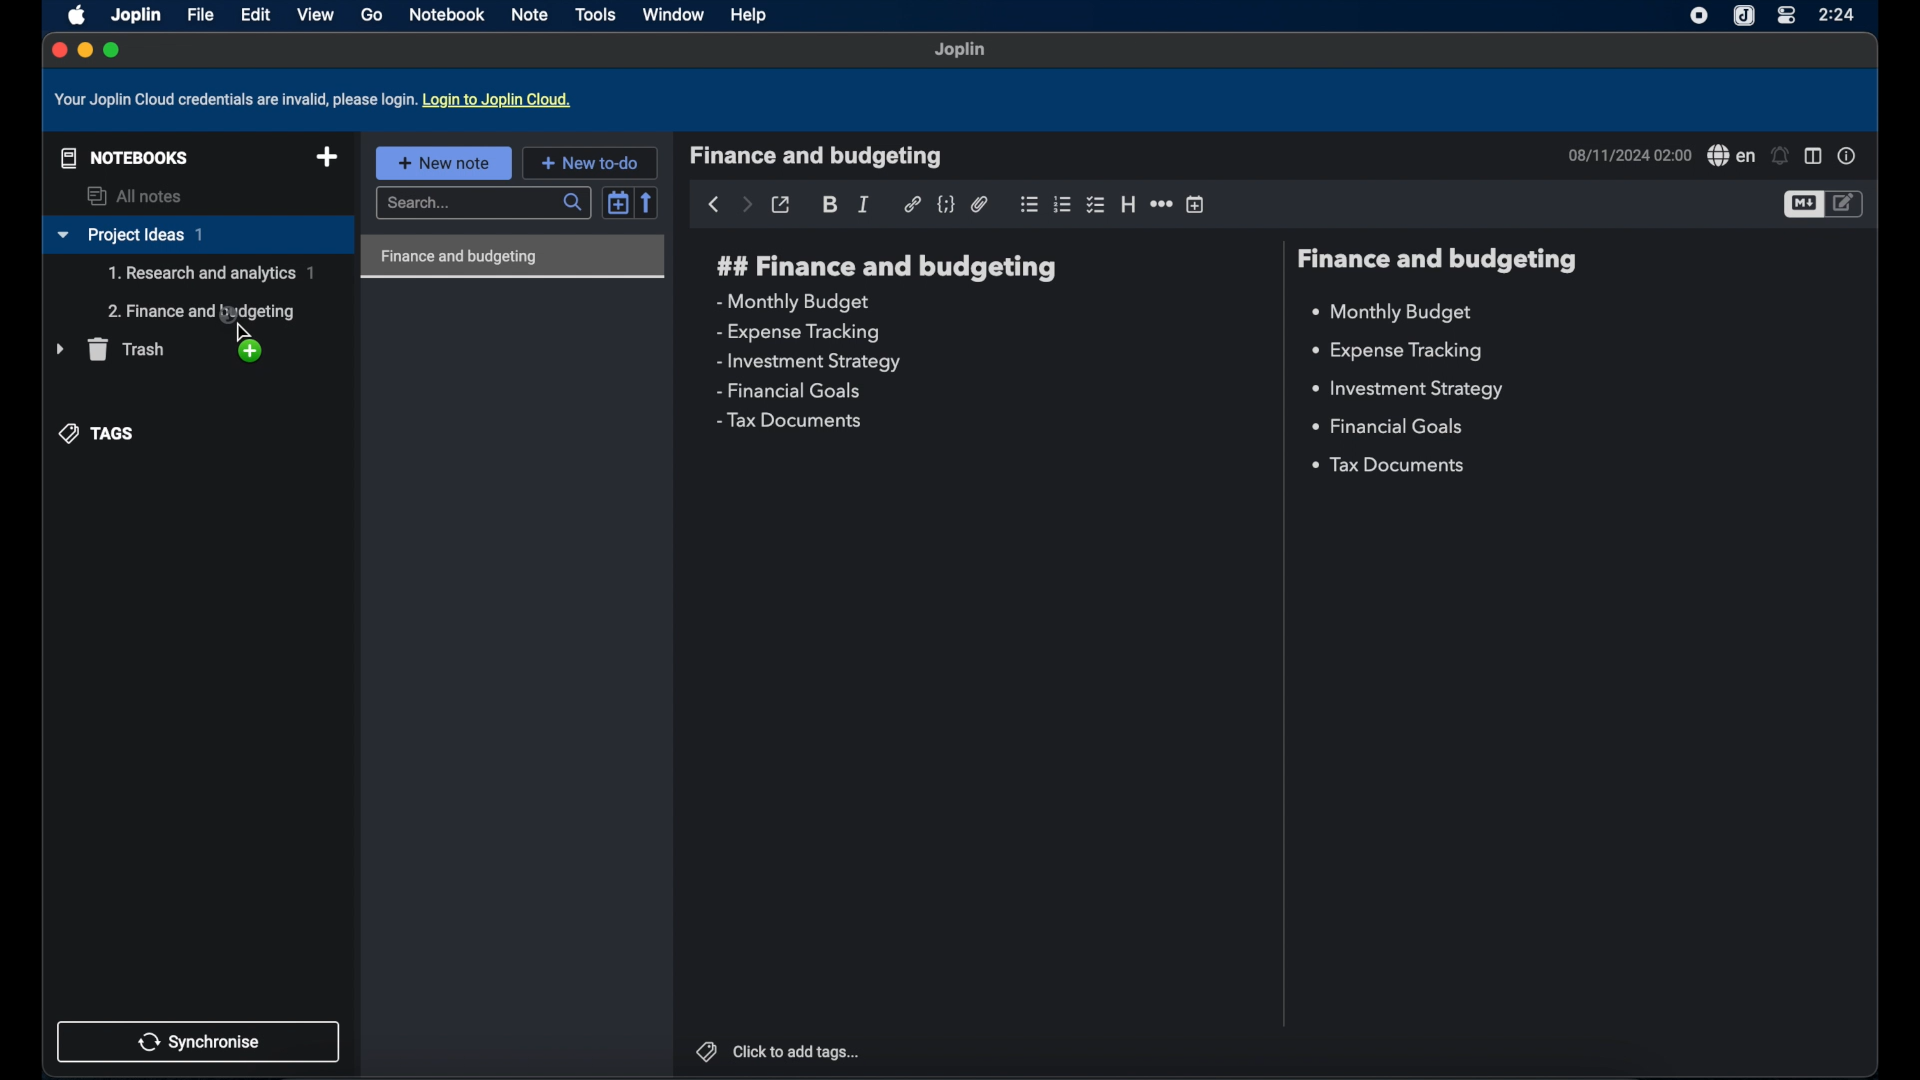 This screenshot has height=1080, width=1920. What do you see at coordinates (865, 204) in the screenshot?
I see `italic` at bounding box center [865, 204].